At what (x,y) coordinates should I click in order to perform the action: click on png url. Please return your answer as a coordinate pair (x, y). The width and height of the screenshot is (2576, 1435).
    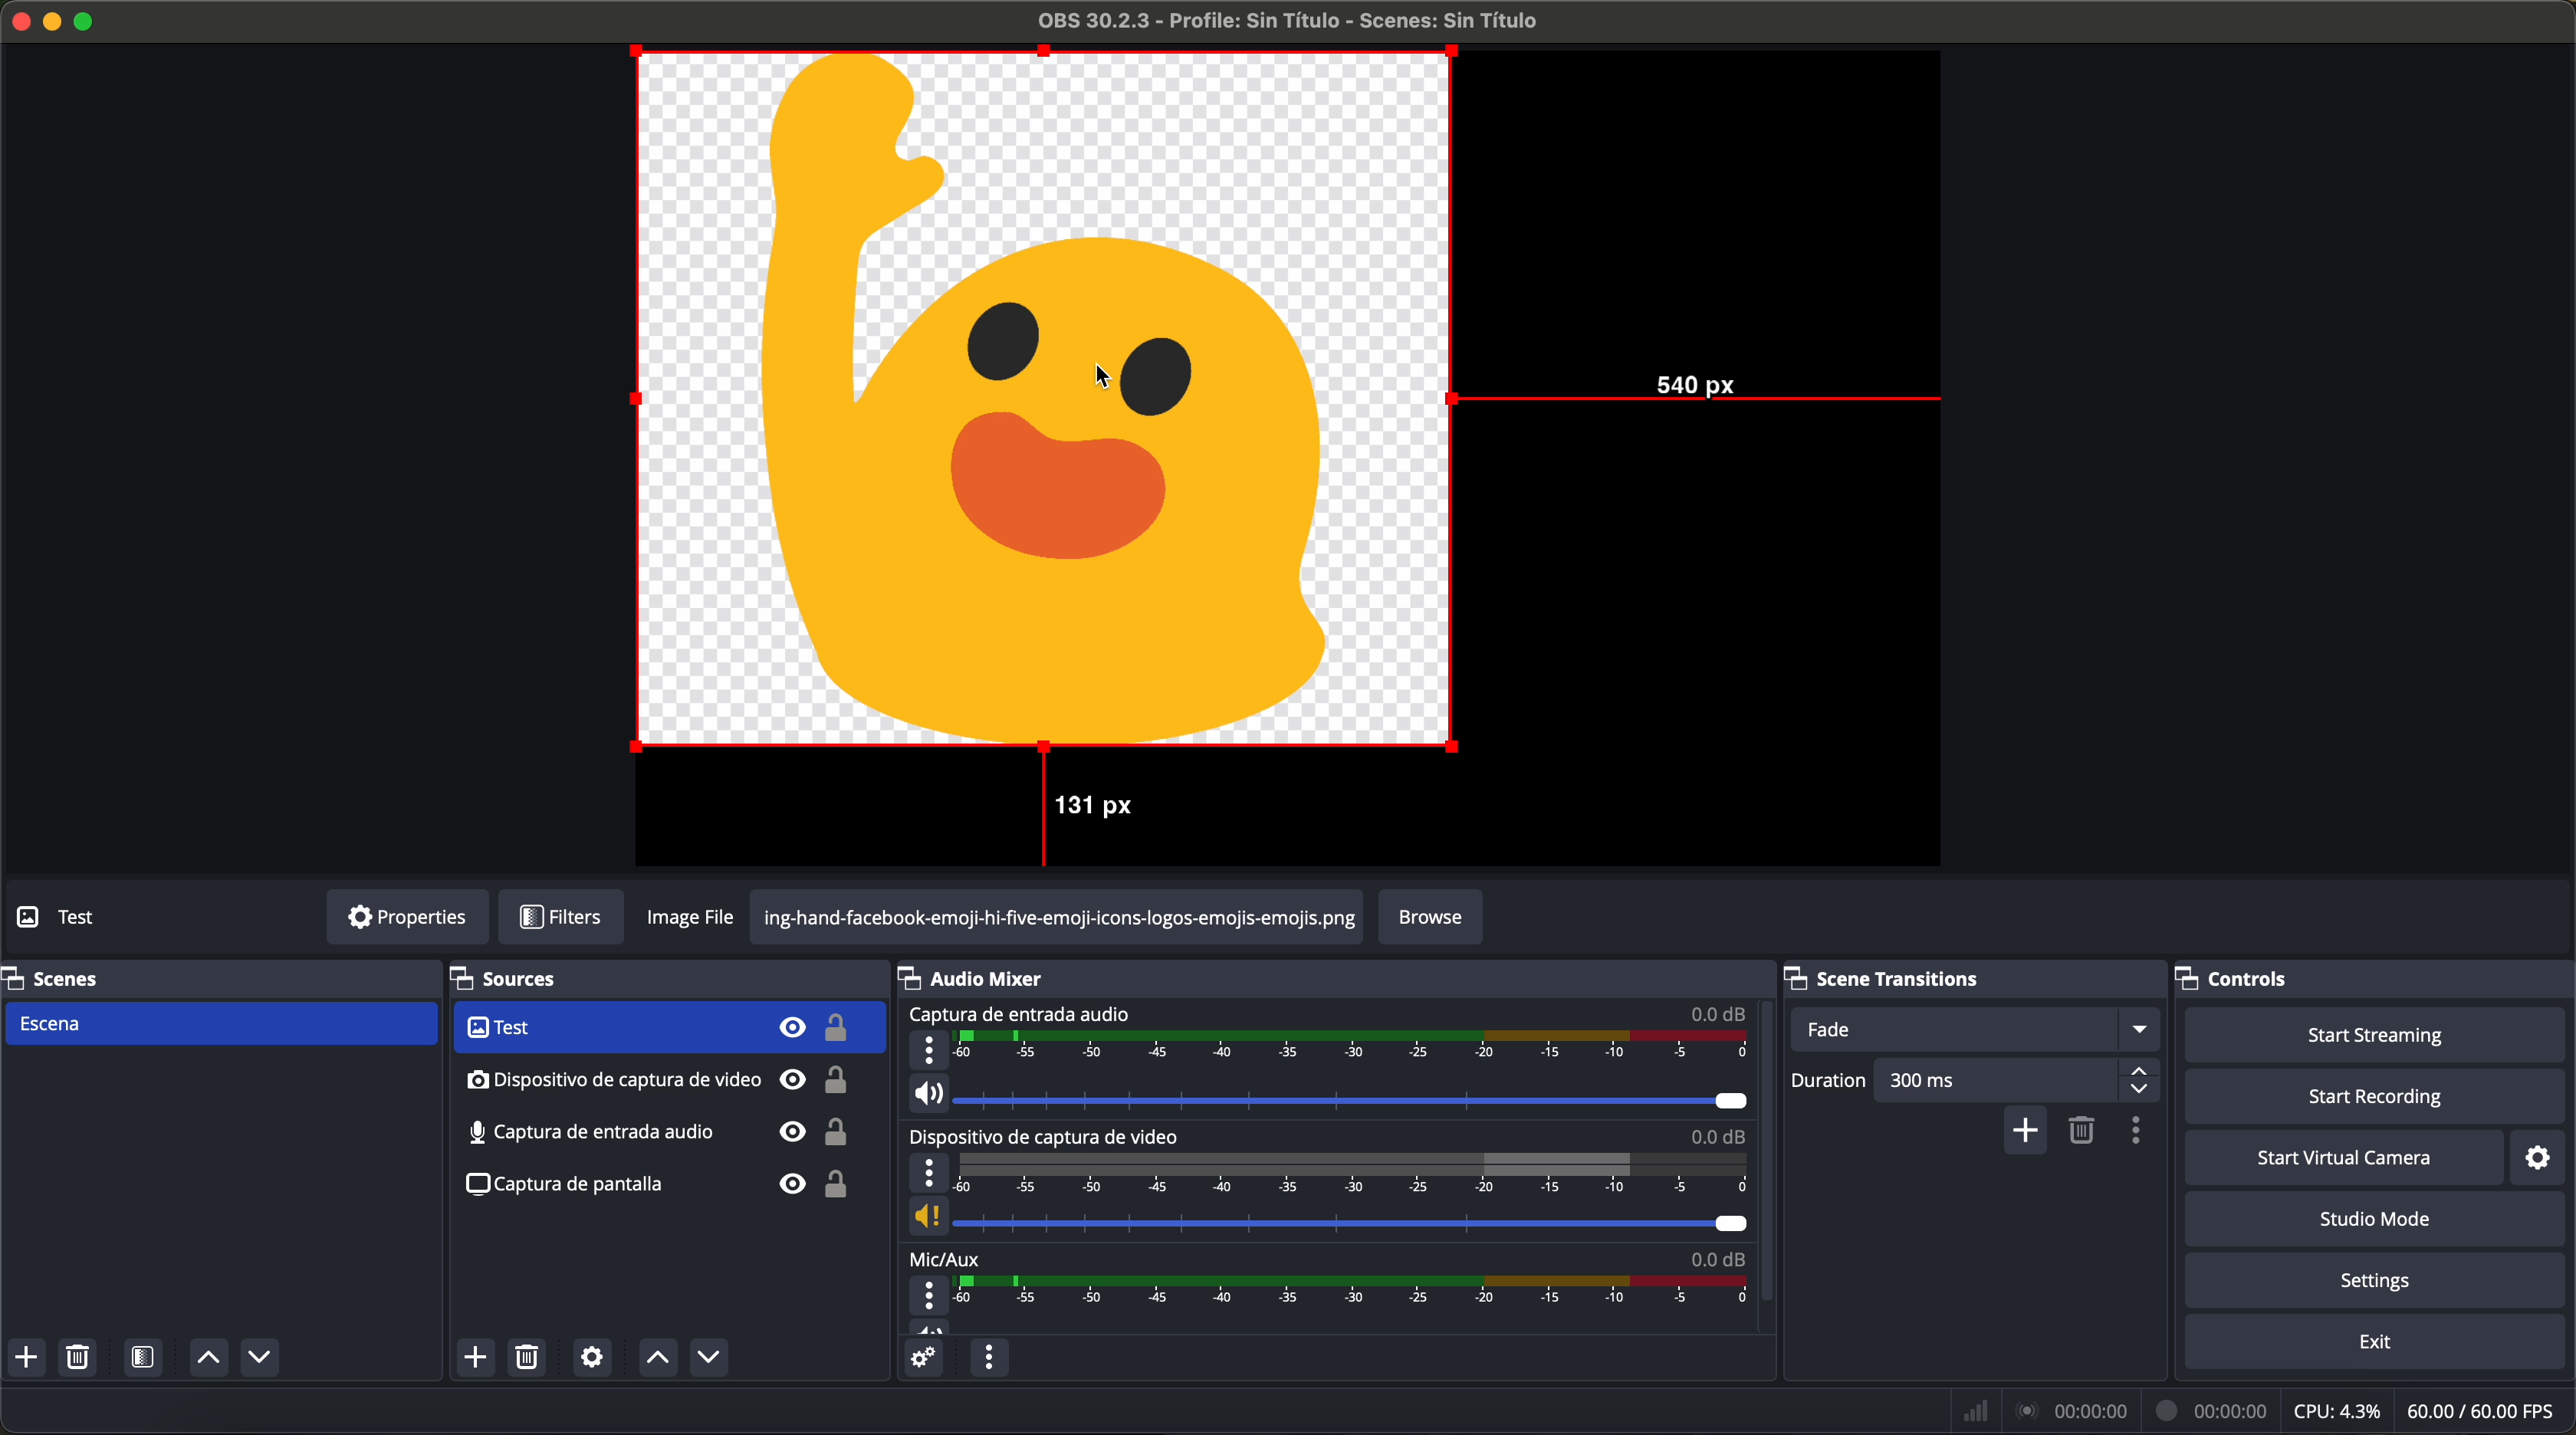
    Looking at the image, I should click on (1057, 916).